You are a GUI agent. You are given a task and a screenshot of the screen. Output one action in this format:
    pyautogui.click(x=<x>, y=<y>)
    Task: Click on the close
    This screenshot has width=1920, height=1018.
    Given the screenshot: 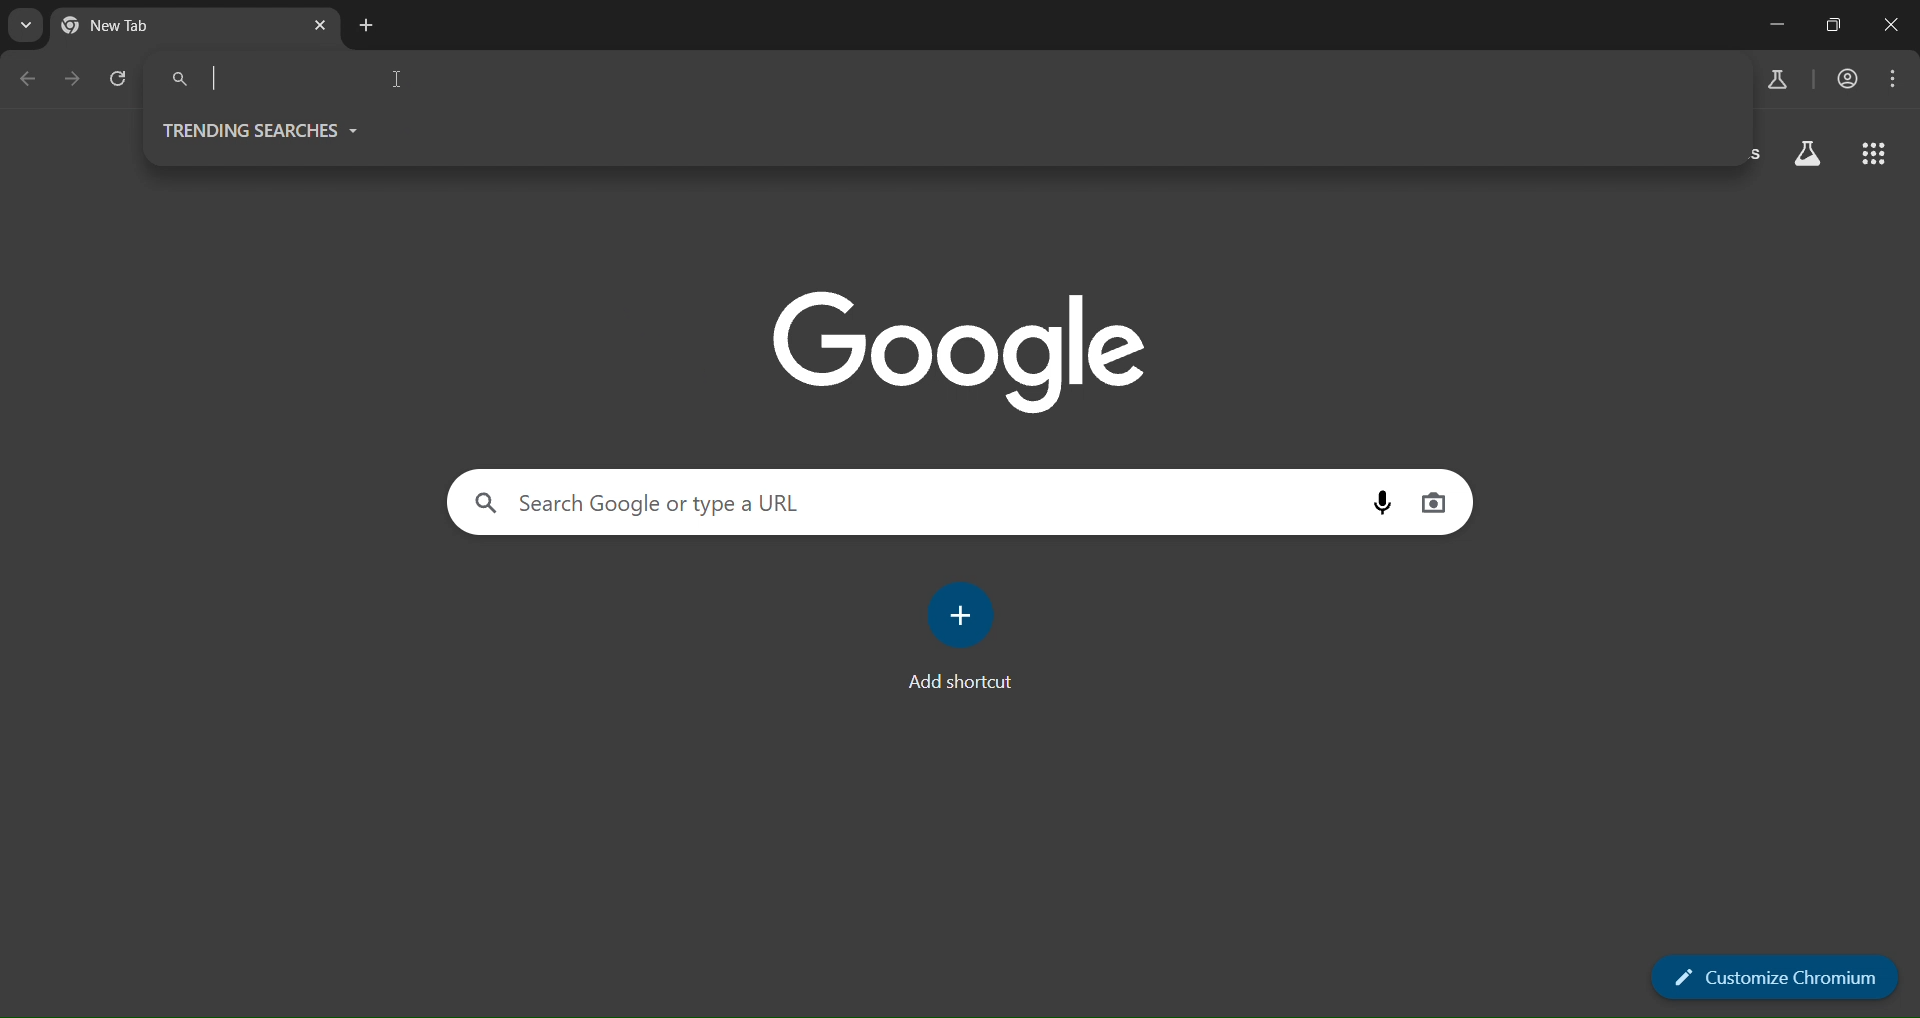 What is the action you would take?
    pyautogui.click(x=1893, y=28)
    